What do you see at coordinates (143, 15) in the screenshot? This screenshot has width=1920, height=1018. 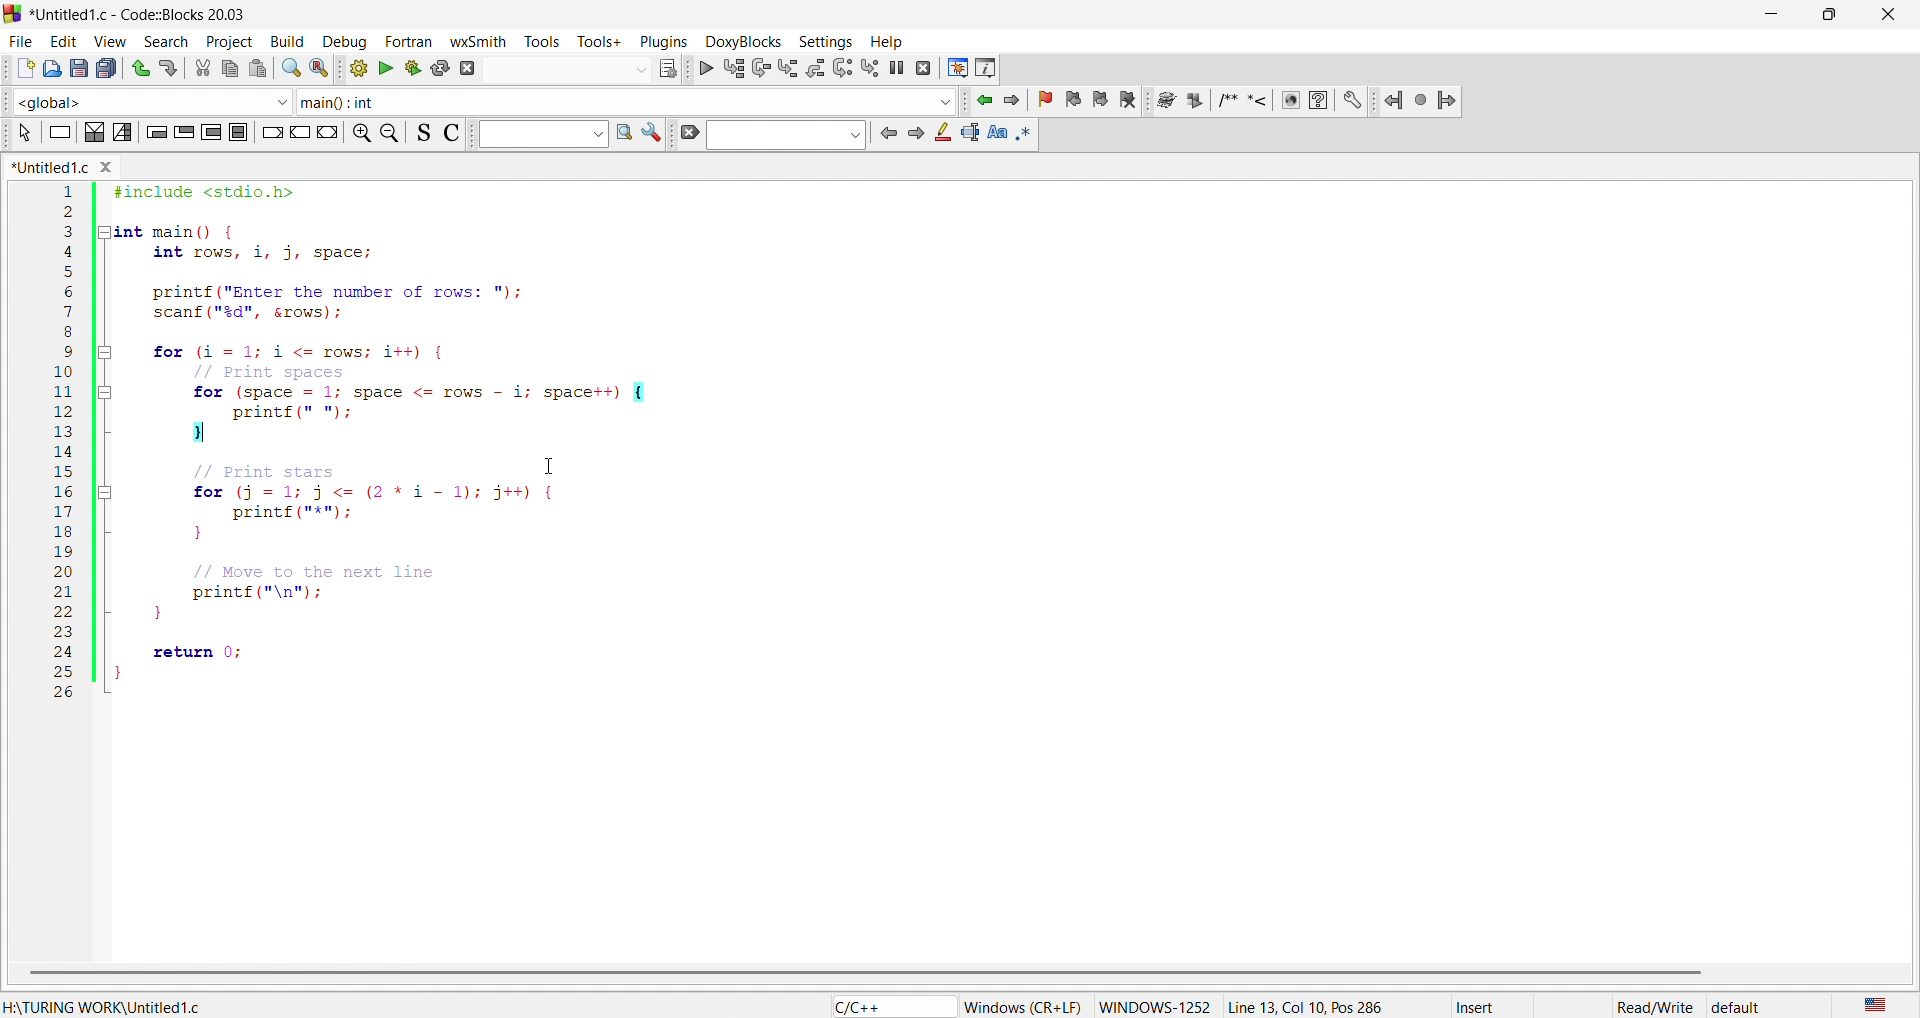 I see `Untitieadl.c - CodeBlocks 20.05` at bounding box center [143, 15].